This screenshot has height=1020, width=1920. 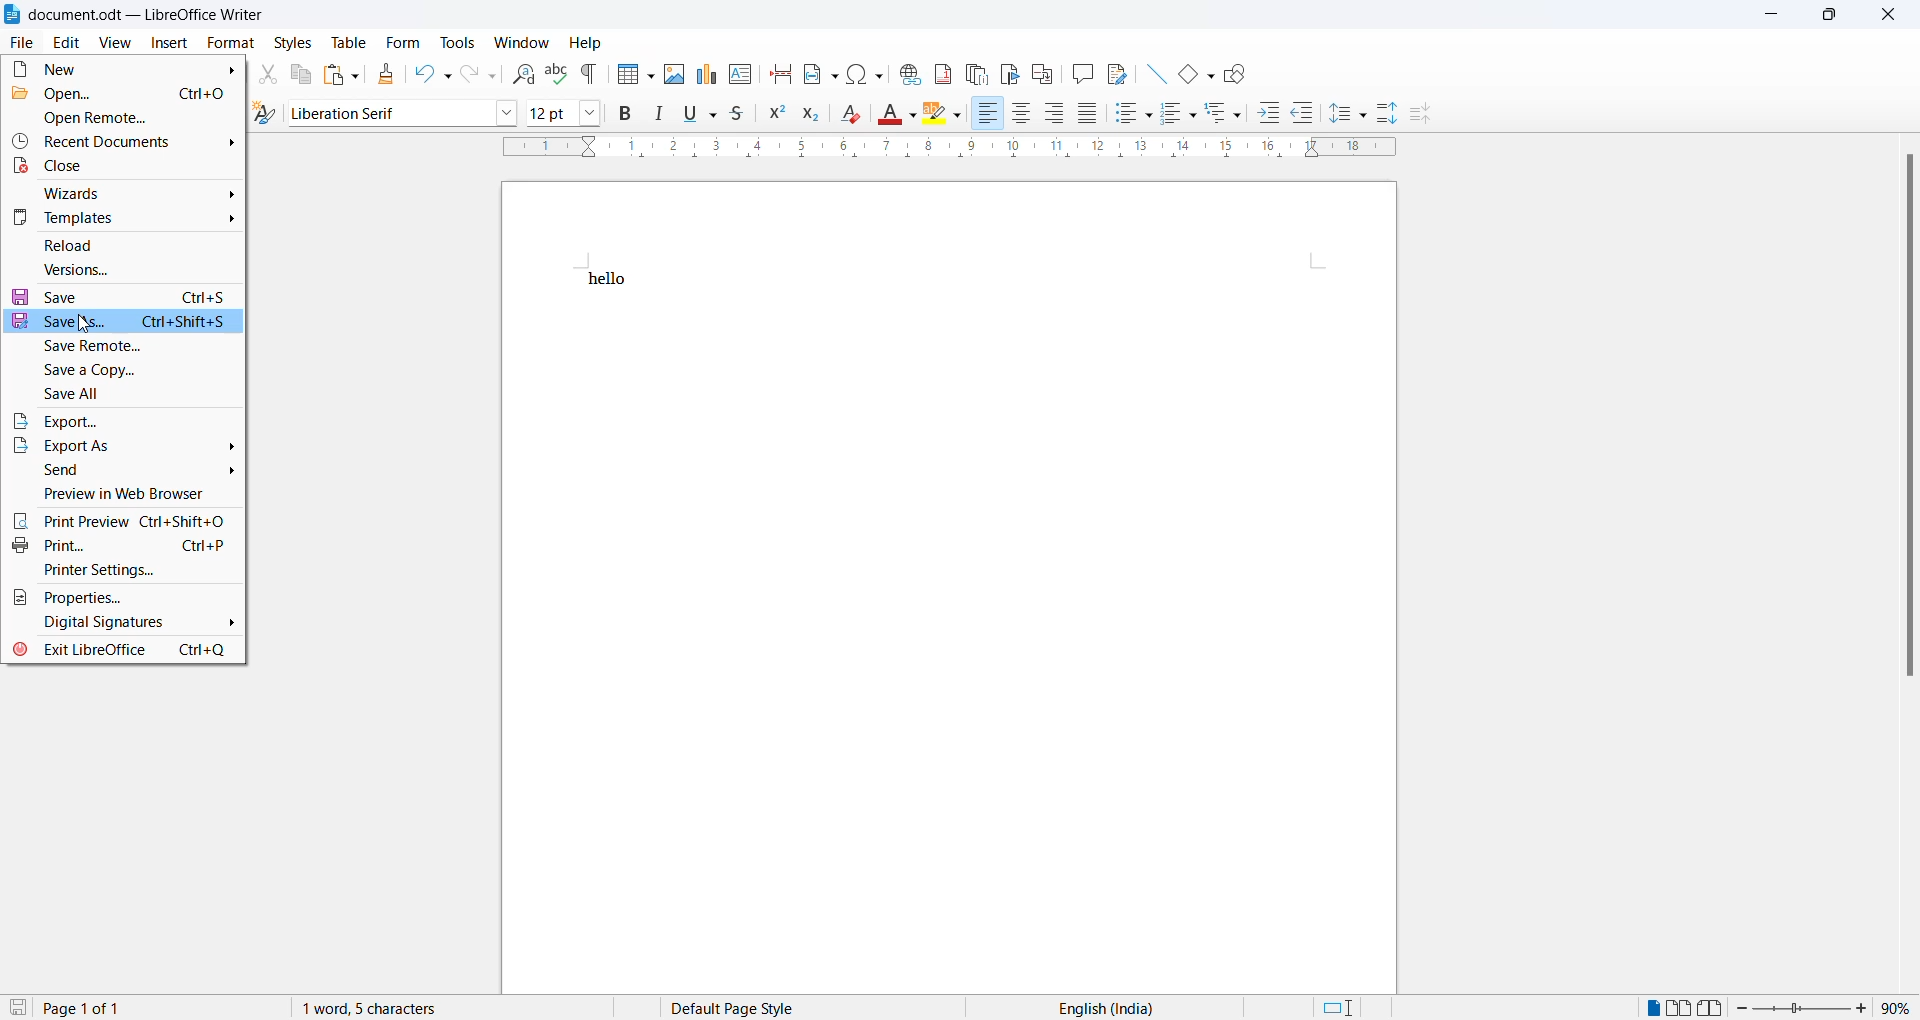 What do you see at coordinates (1177, 115) in the screenshot?
I see `Toggle order list` at bounding box center [1177, 115].